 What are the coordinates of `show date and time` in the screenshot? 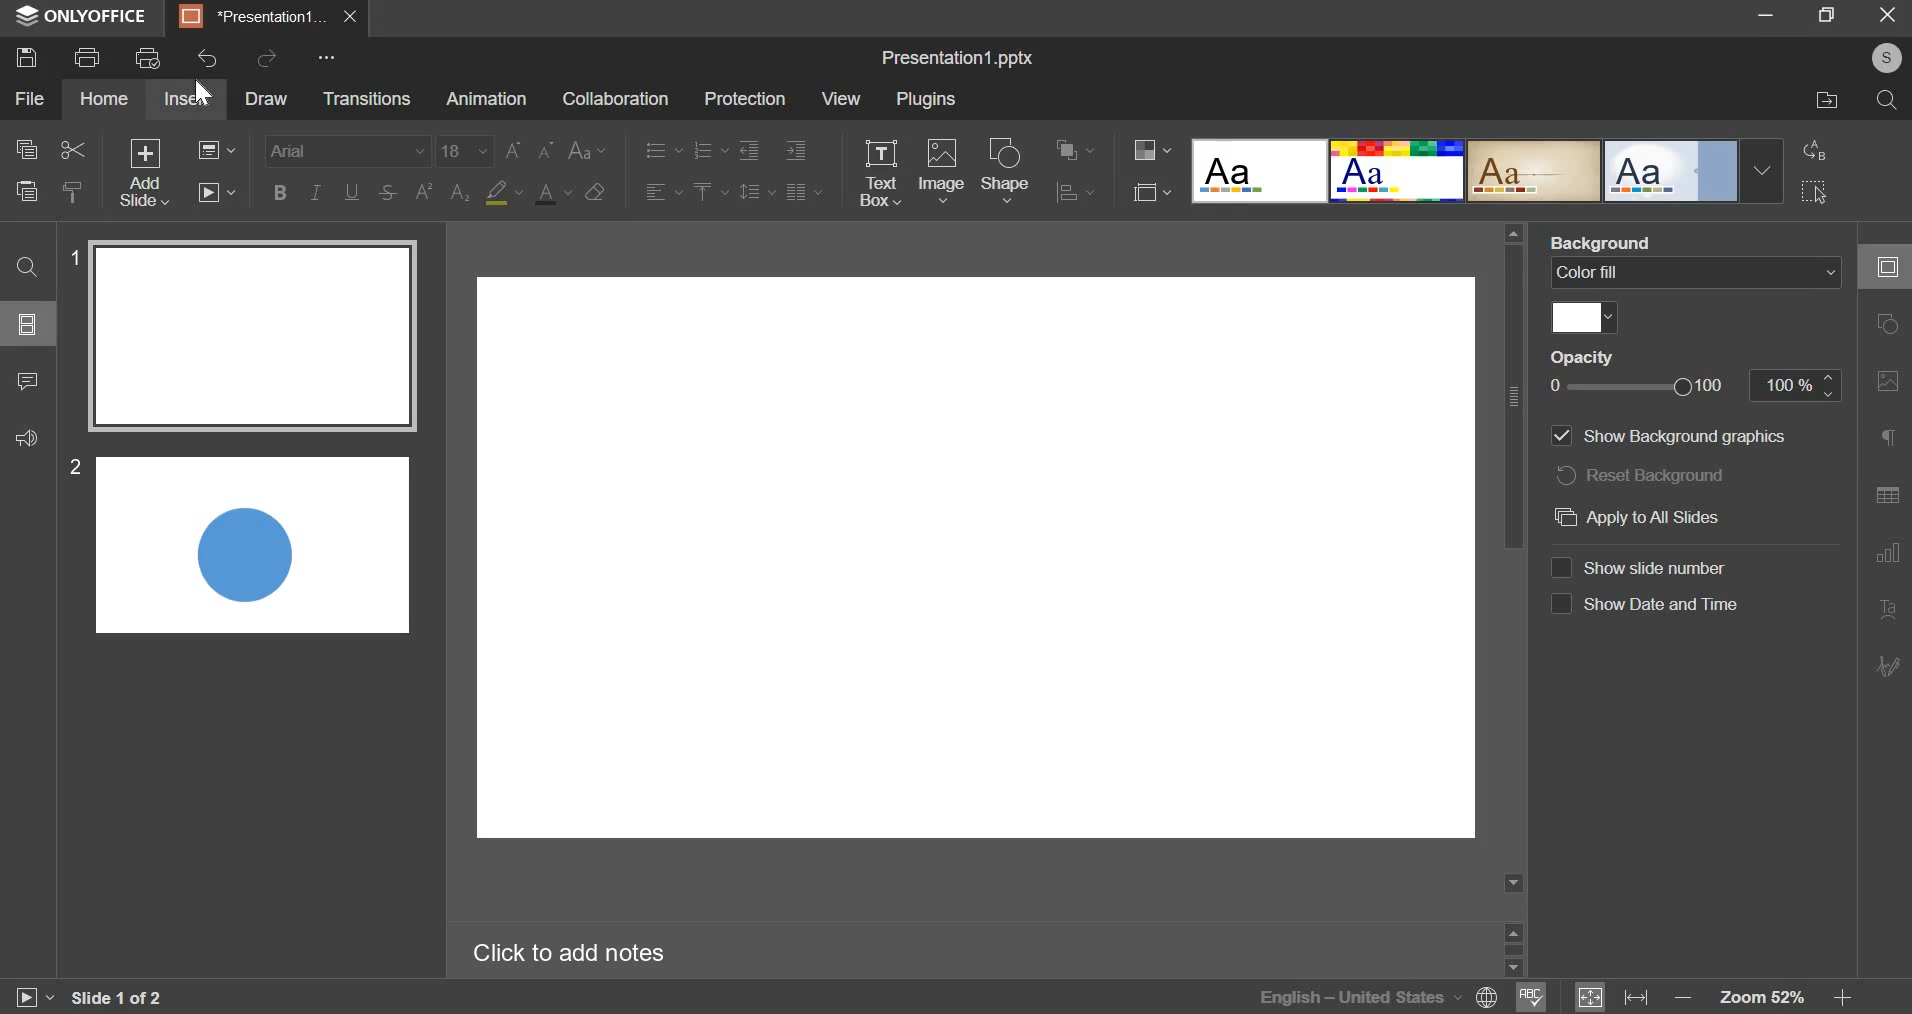 It's located at (1648, 607).